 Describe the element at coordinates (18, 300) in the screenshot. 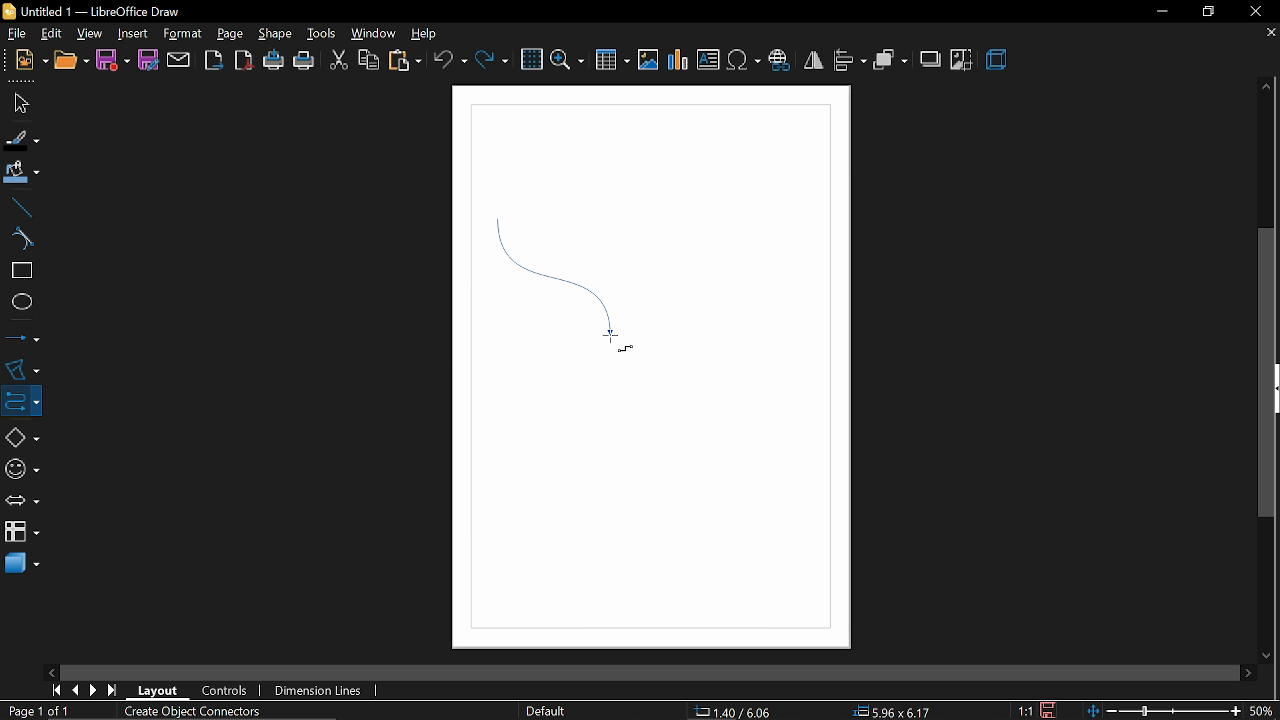

I see `ellipse` at that location.